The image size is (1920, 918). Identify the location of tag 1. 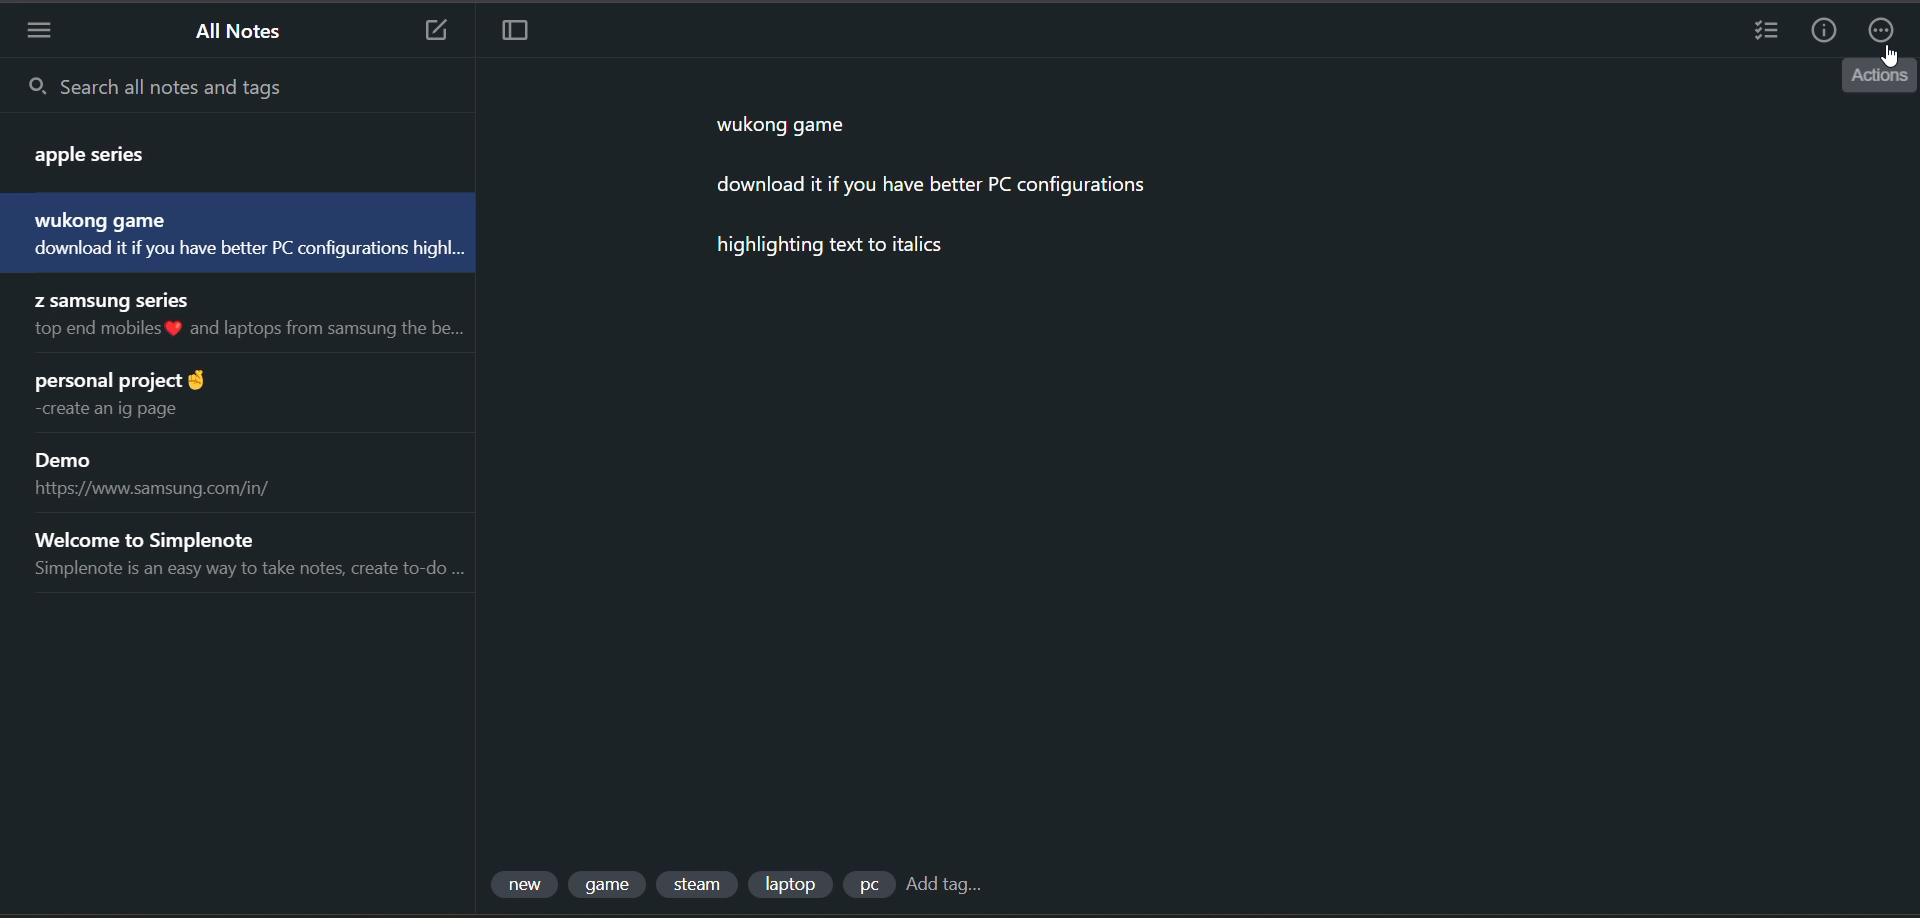
(527, 885).